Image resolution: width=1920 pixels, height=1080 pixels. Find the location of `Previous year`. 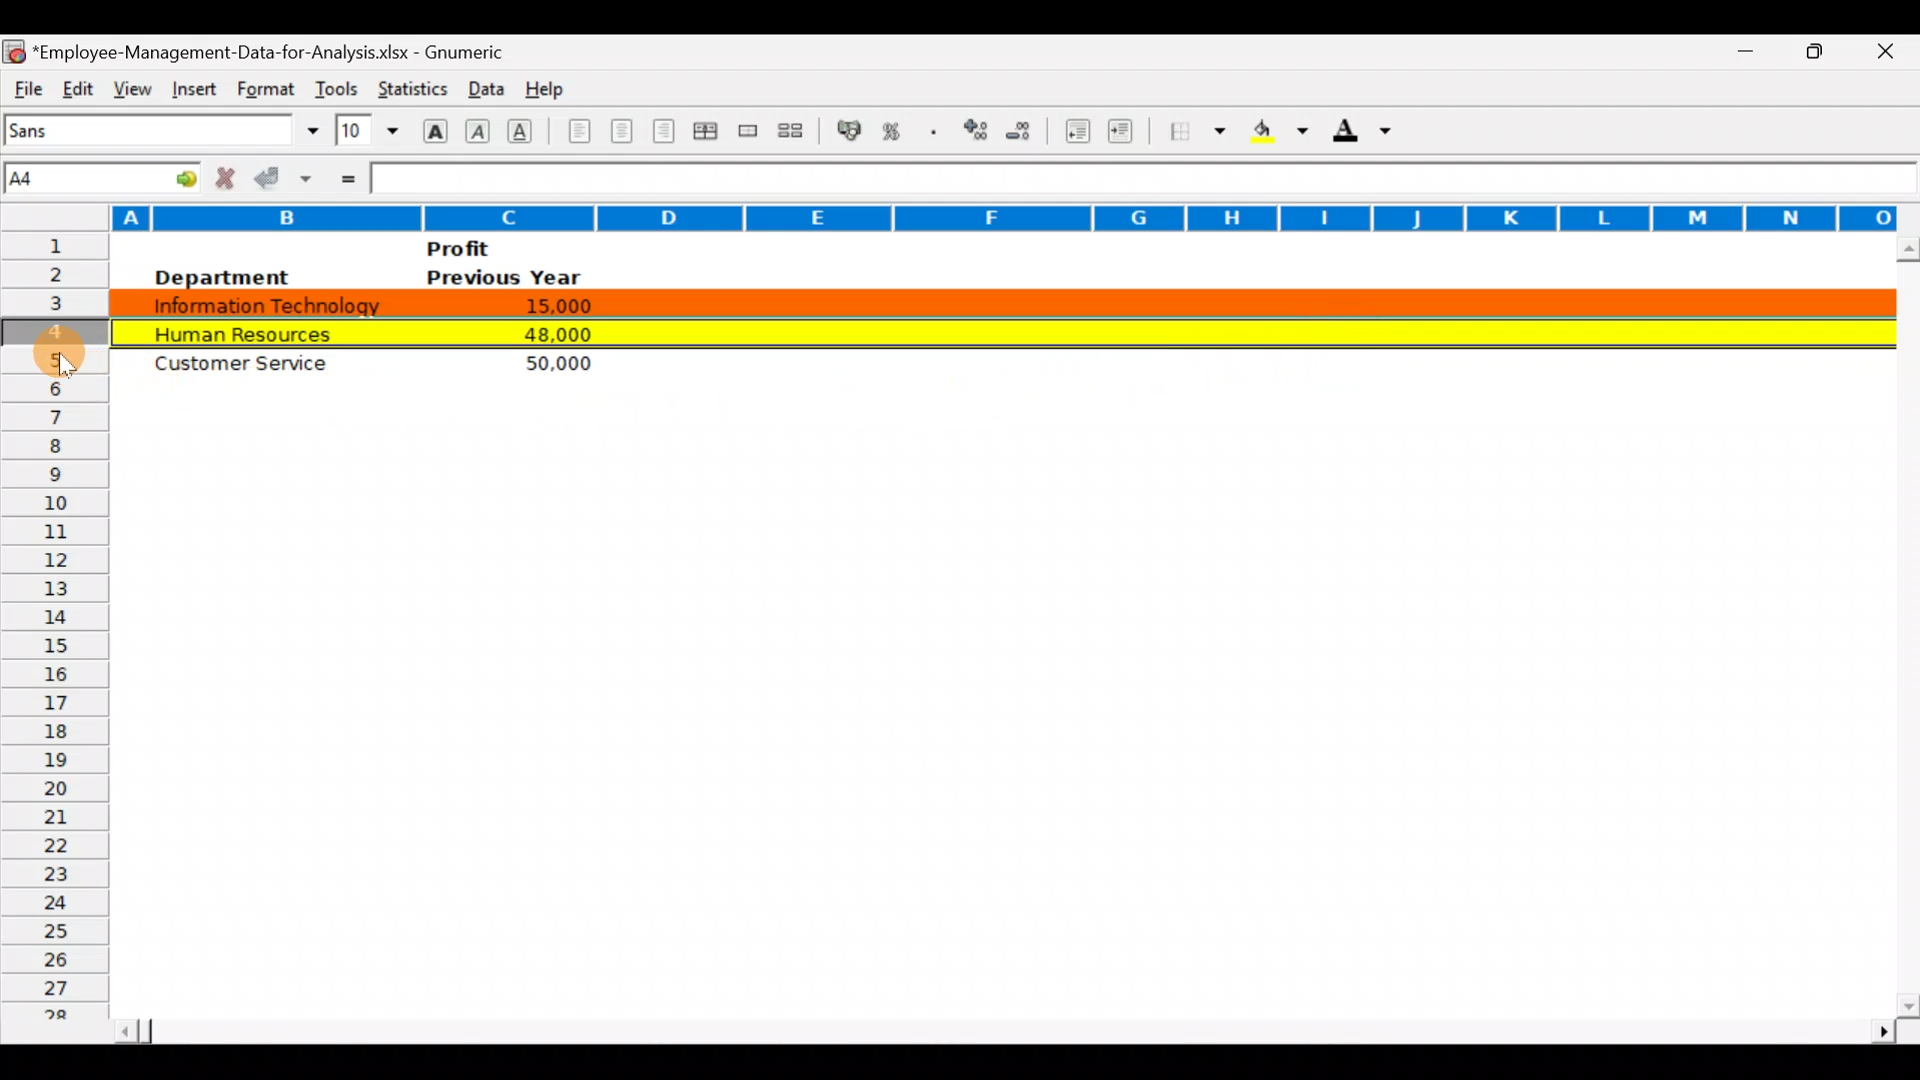

Previous year is located at coordinates (504, 278).